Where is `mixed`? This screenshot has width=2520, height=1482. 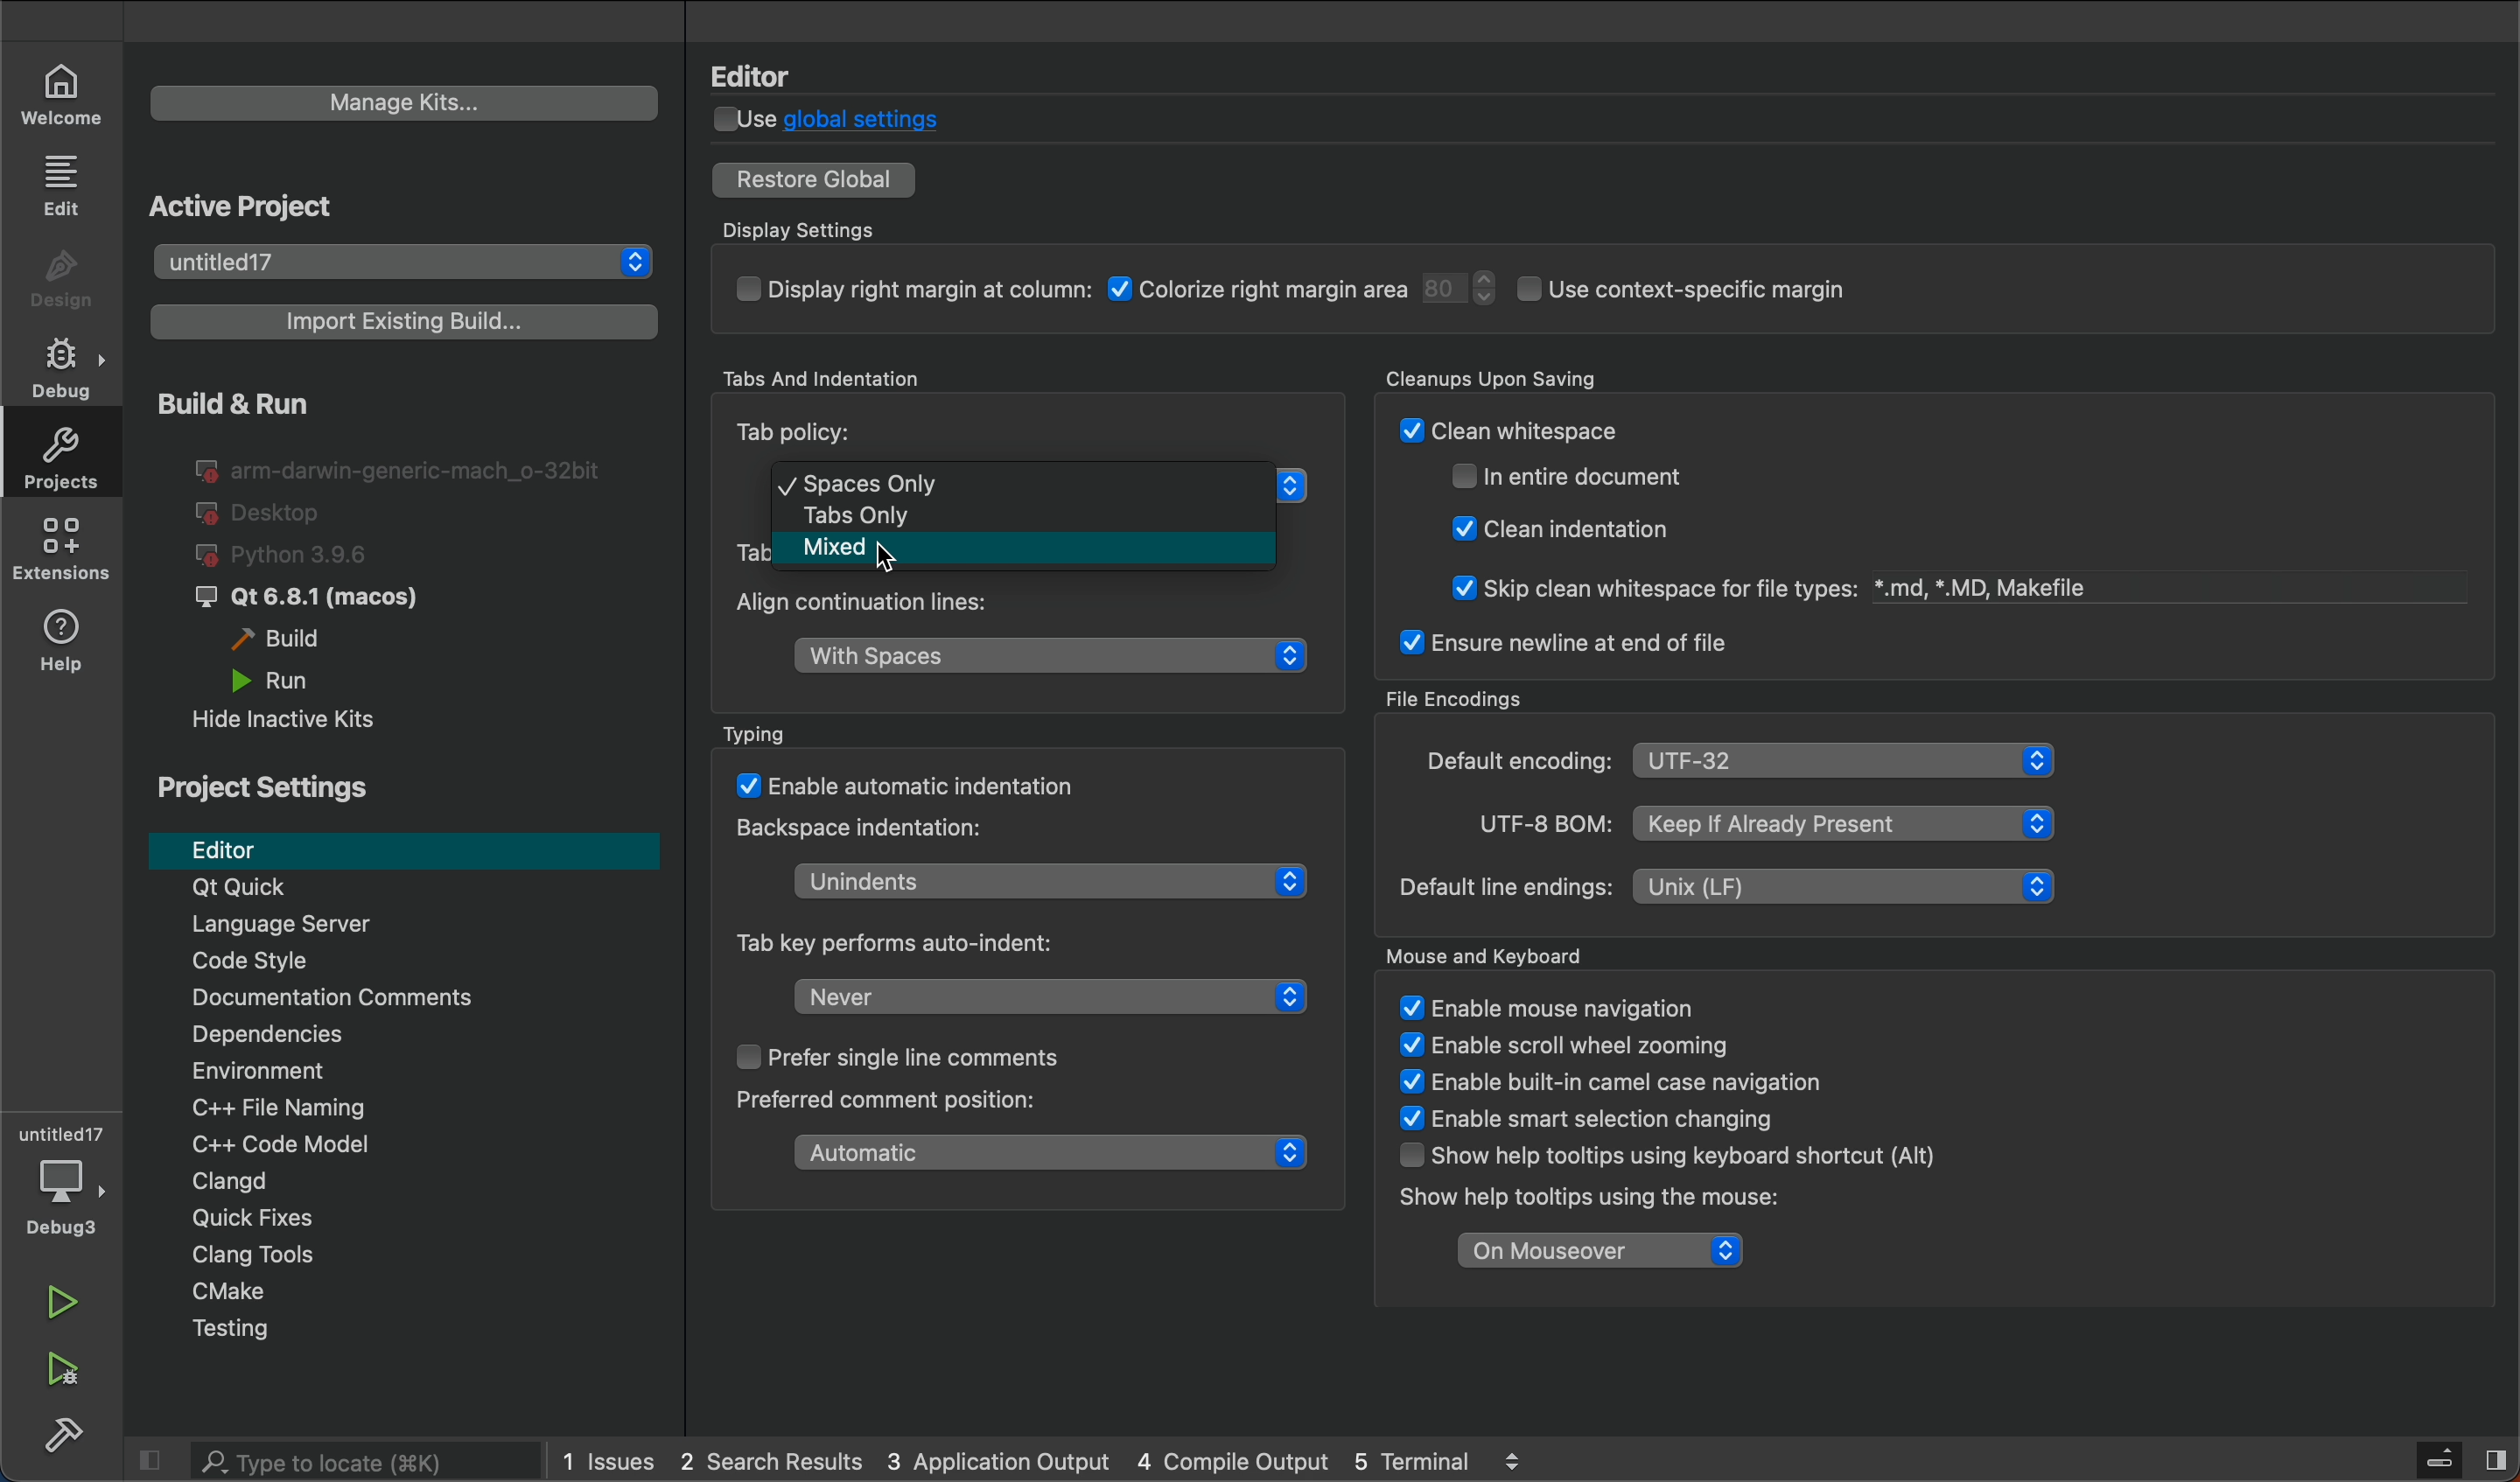 mixed is located at coordinates (820, 553).